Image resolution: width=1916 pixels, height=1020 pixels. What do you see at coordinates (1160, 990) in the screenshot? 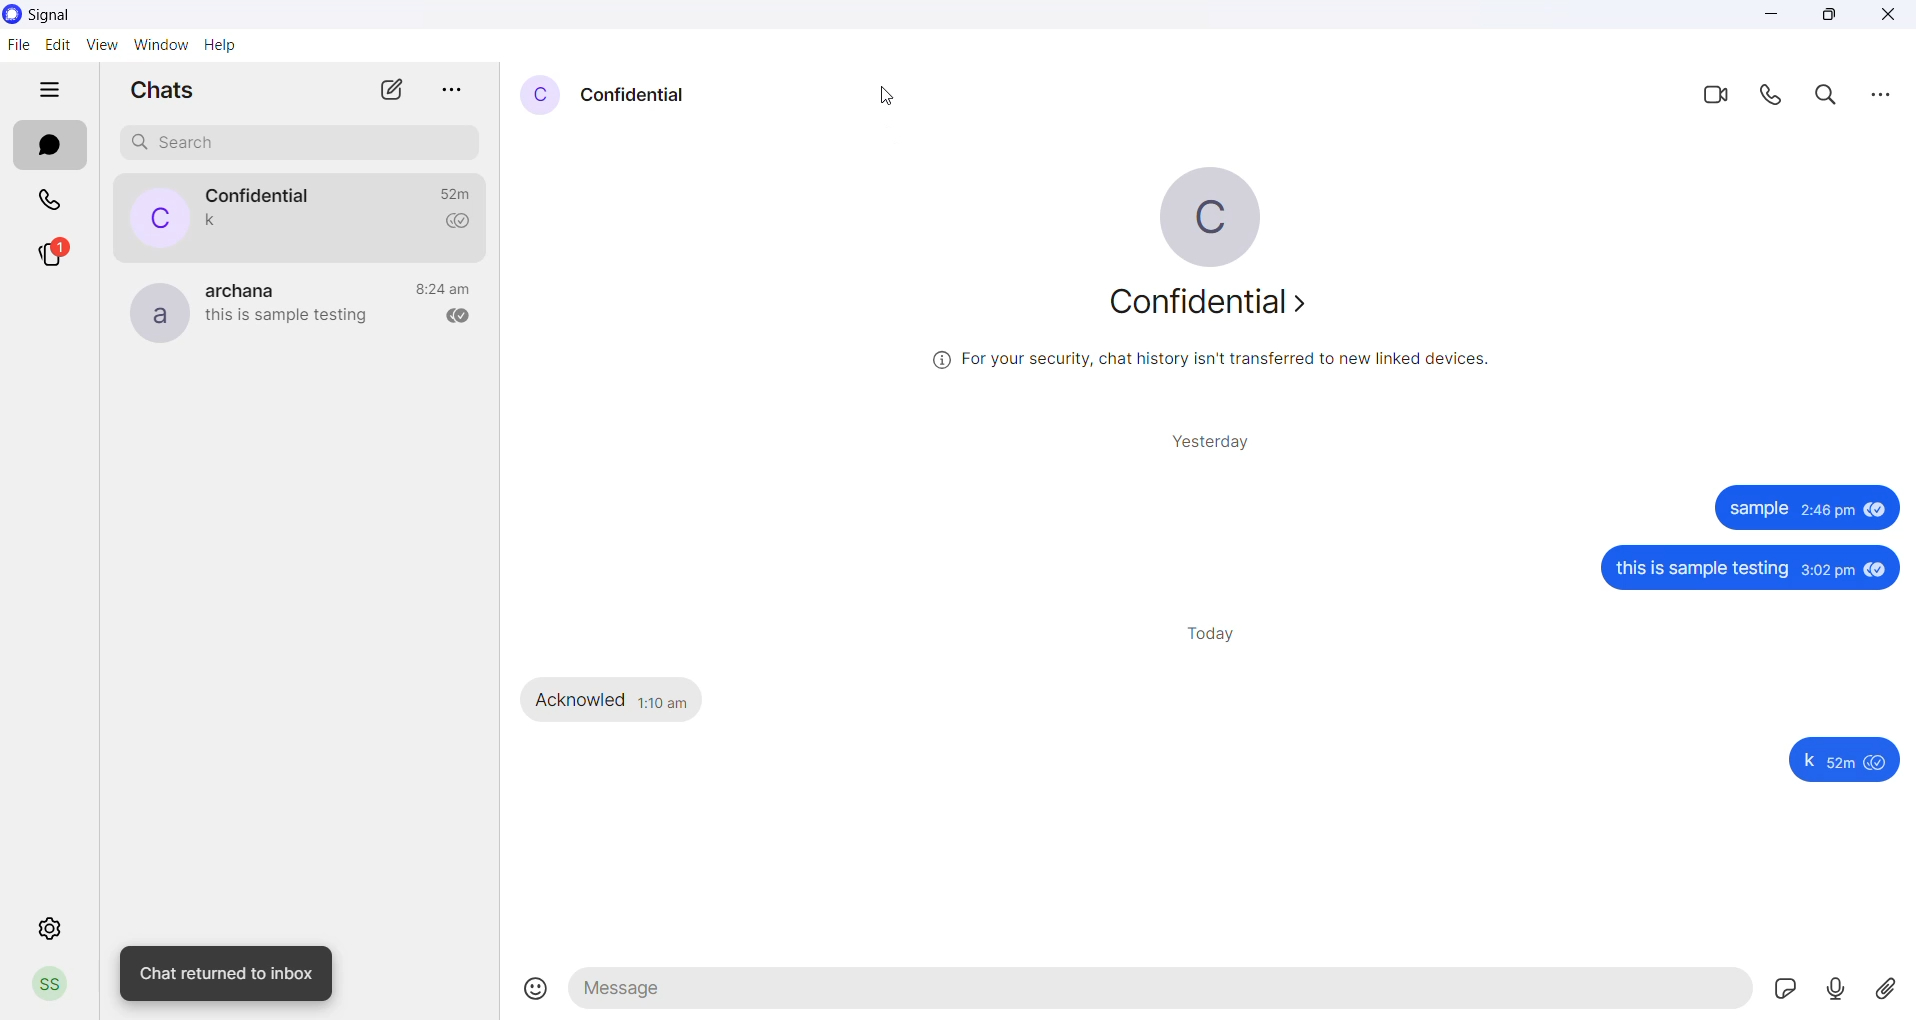
I see `message text area` at bounding box center [1160, 990].